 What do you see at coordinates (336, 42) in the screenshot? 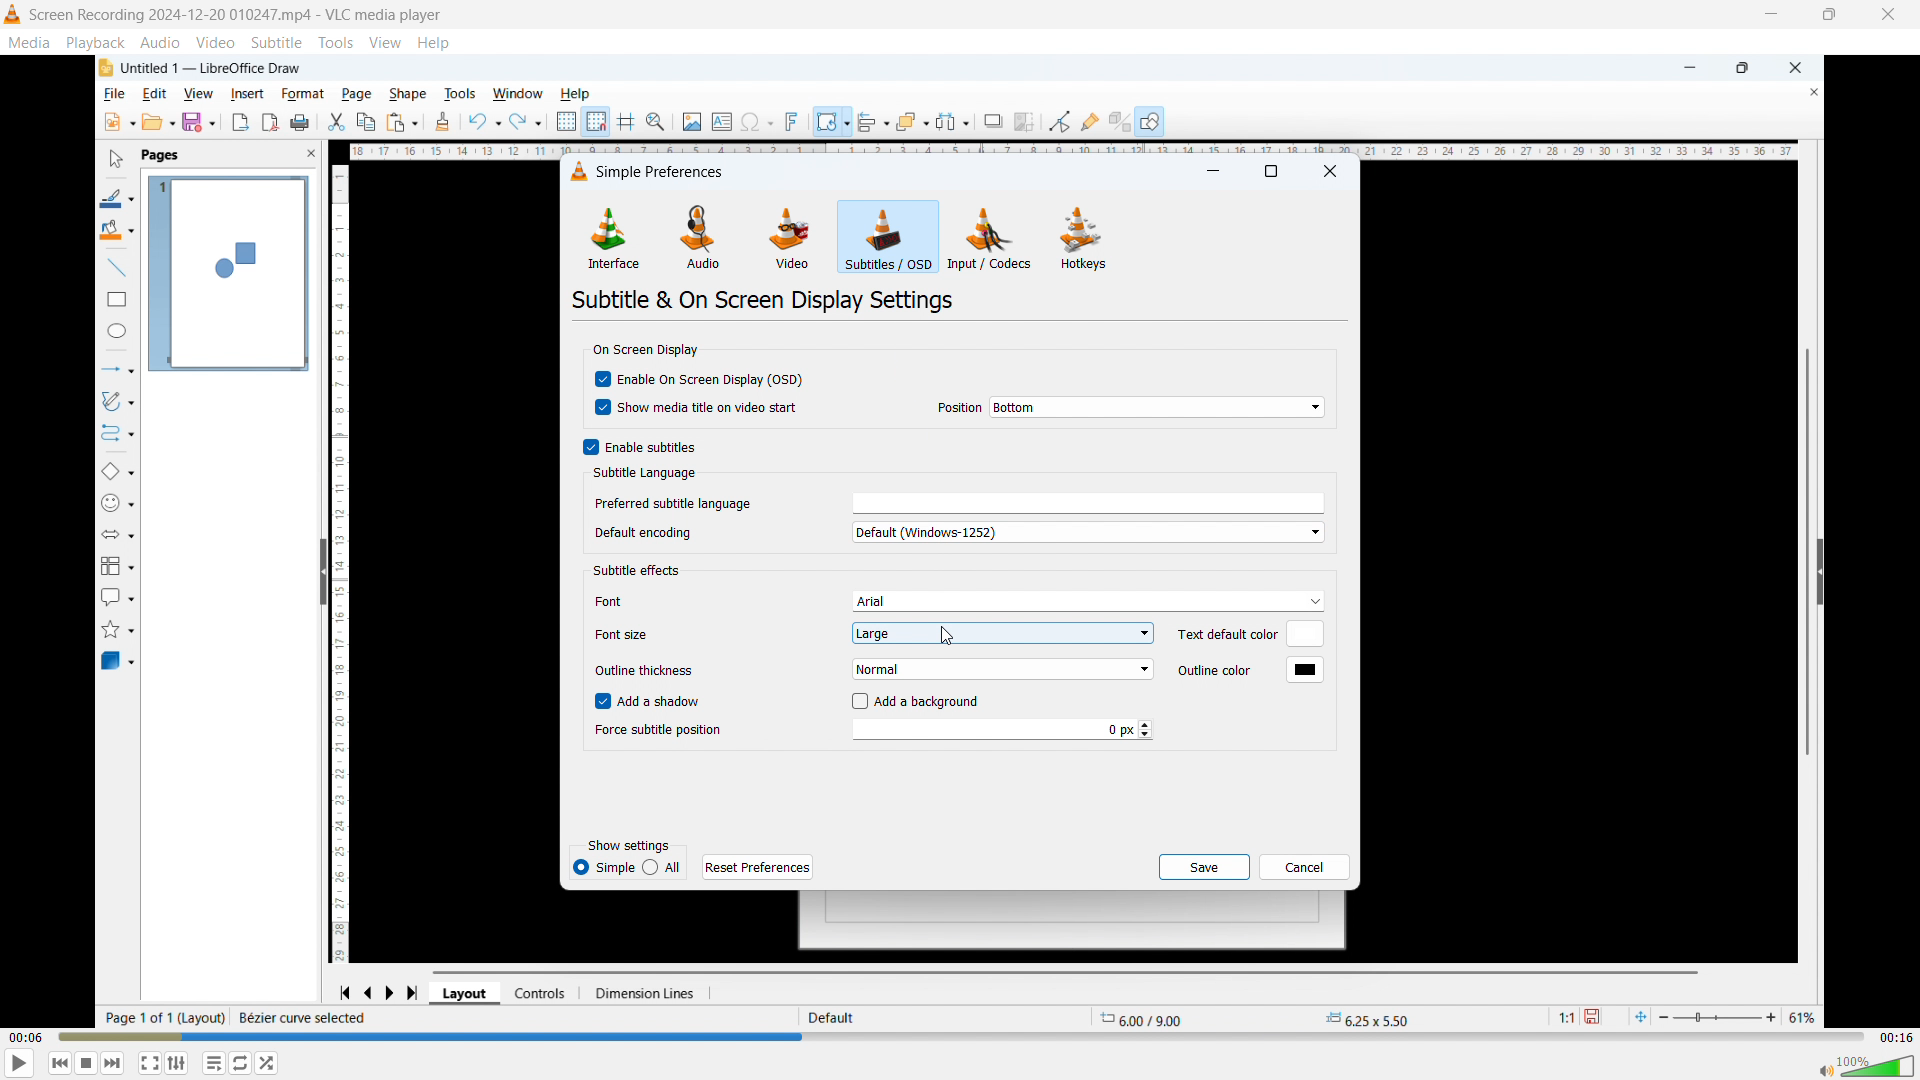
I see `Tools ` at bounding box center [336, 42].